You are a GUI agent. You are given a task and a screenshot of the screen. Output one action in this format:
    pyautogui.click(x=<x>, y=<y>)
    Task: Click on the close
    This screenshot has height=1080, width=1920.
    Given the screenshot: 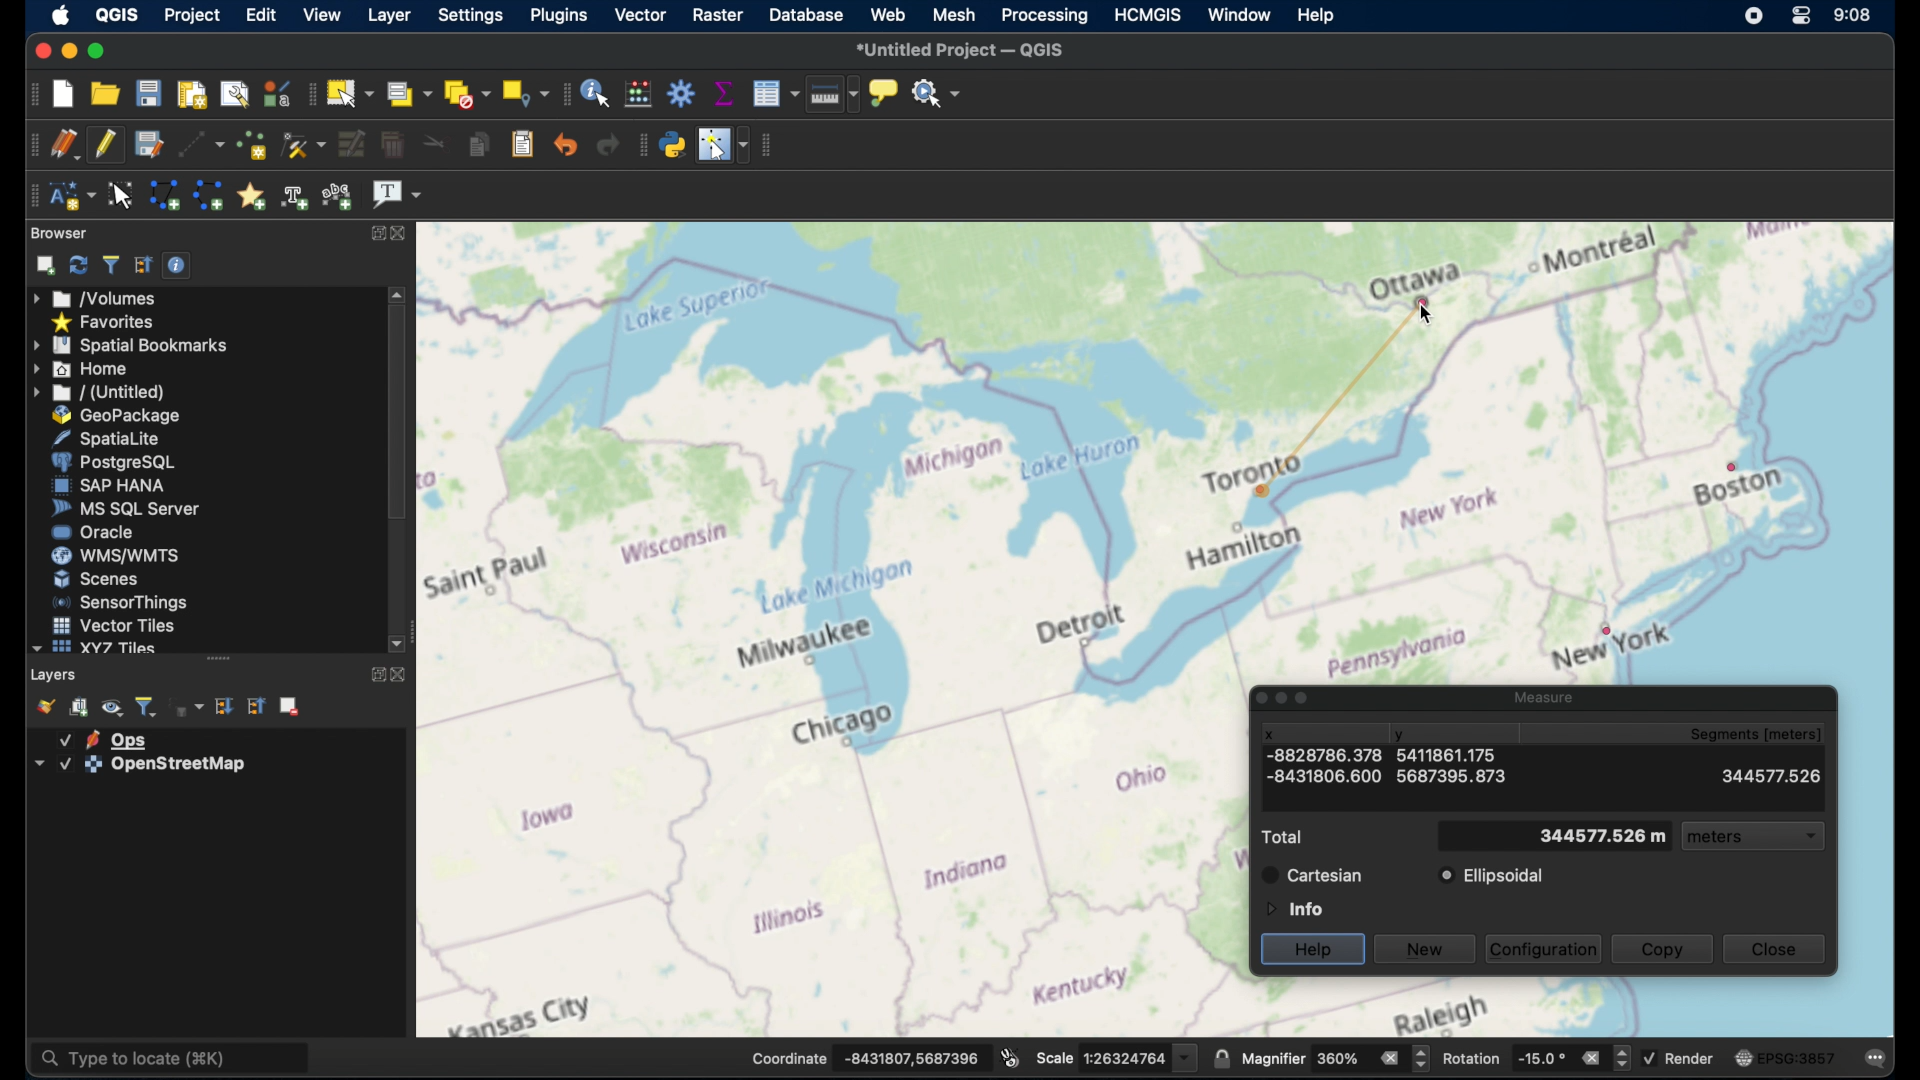 What is the action you would take?
    pyautogui.click(x=400, y=677)
    